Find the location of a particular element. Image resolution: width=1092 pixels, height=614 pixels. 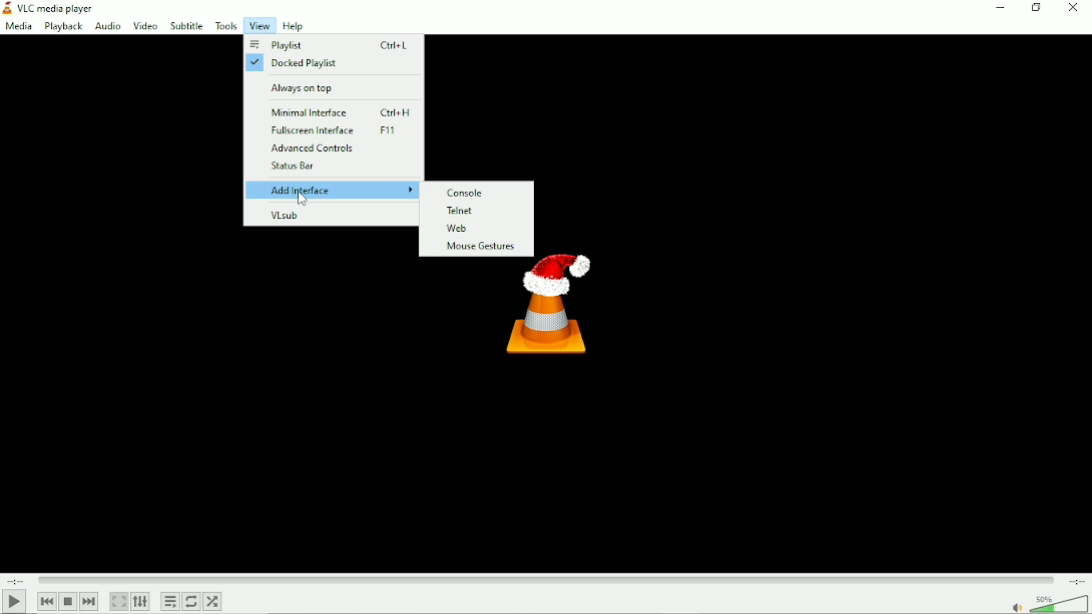

Subtitle is located at coordinates (186, 24).